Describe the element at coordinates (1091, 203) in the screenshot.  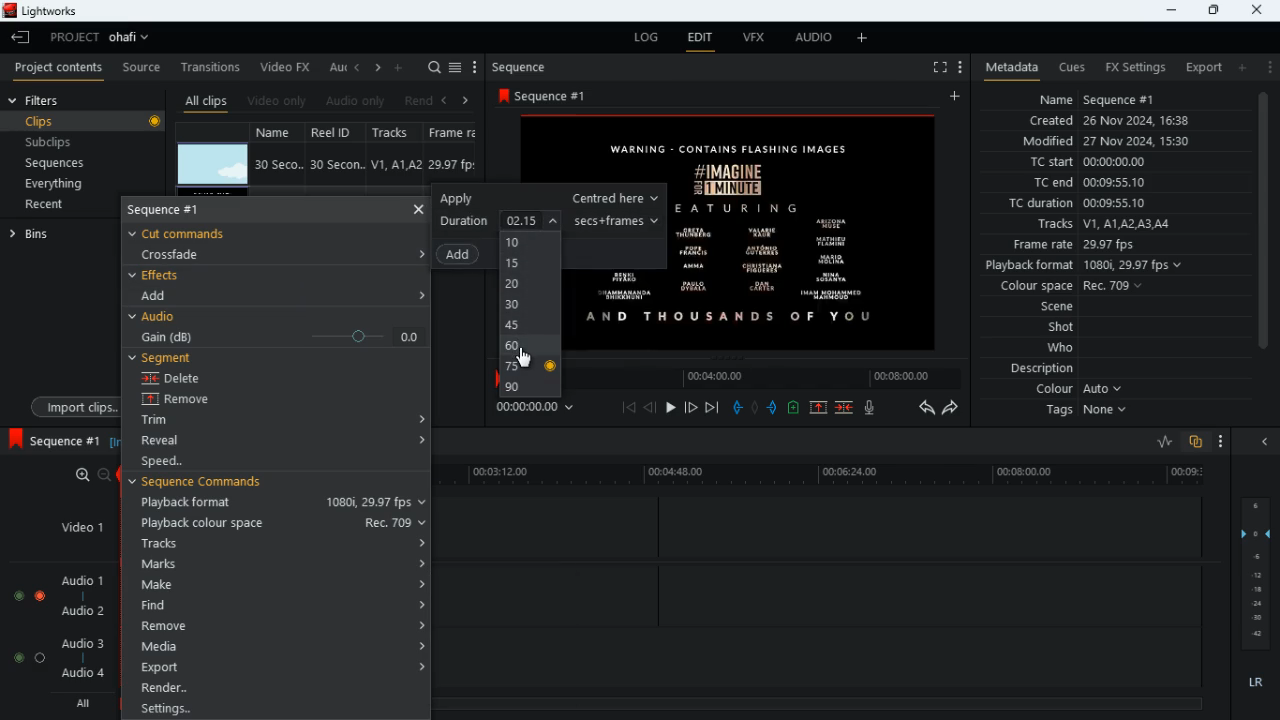
I see `tc duration` at that location.